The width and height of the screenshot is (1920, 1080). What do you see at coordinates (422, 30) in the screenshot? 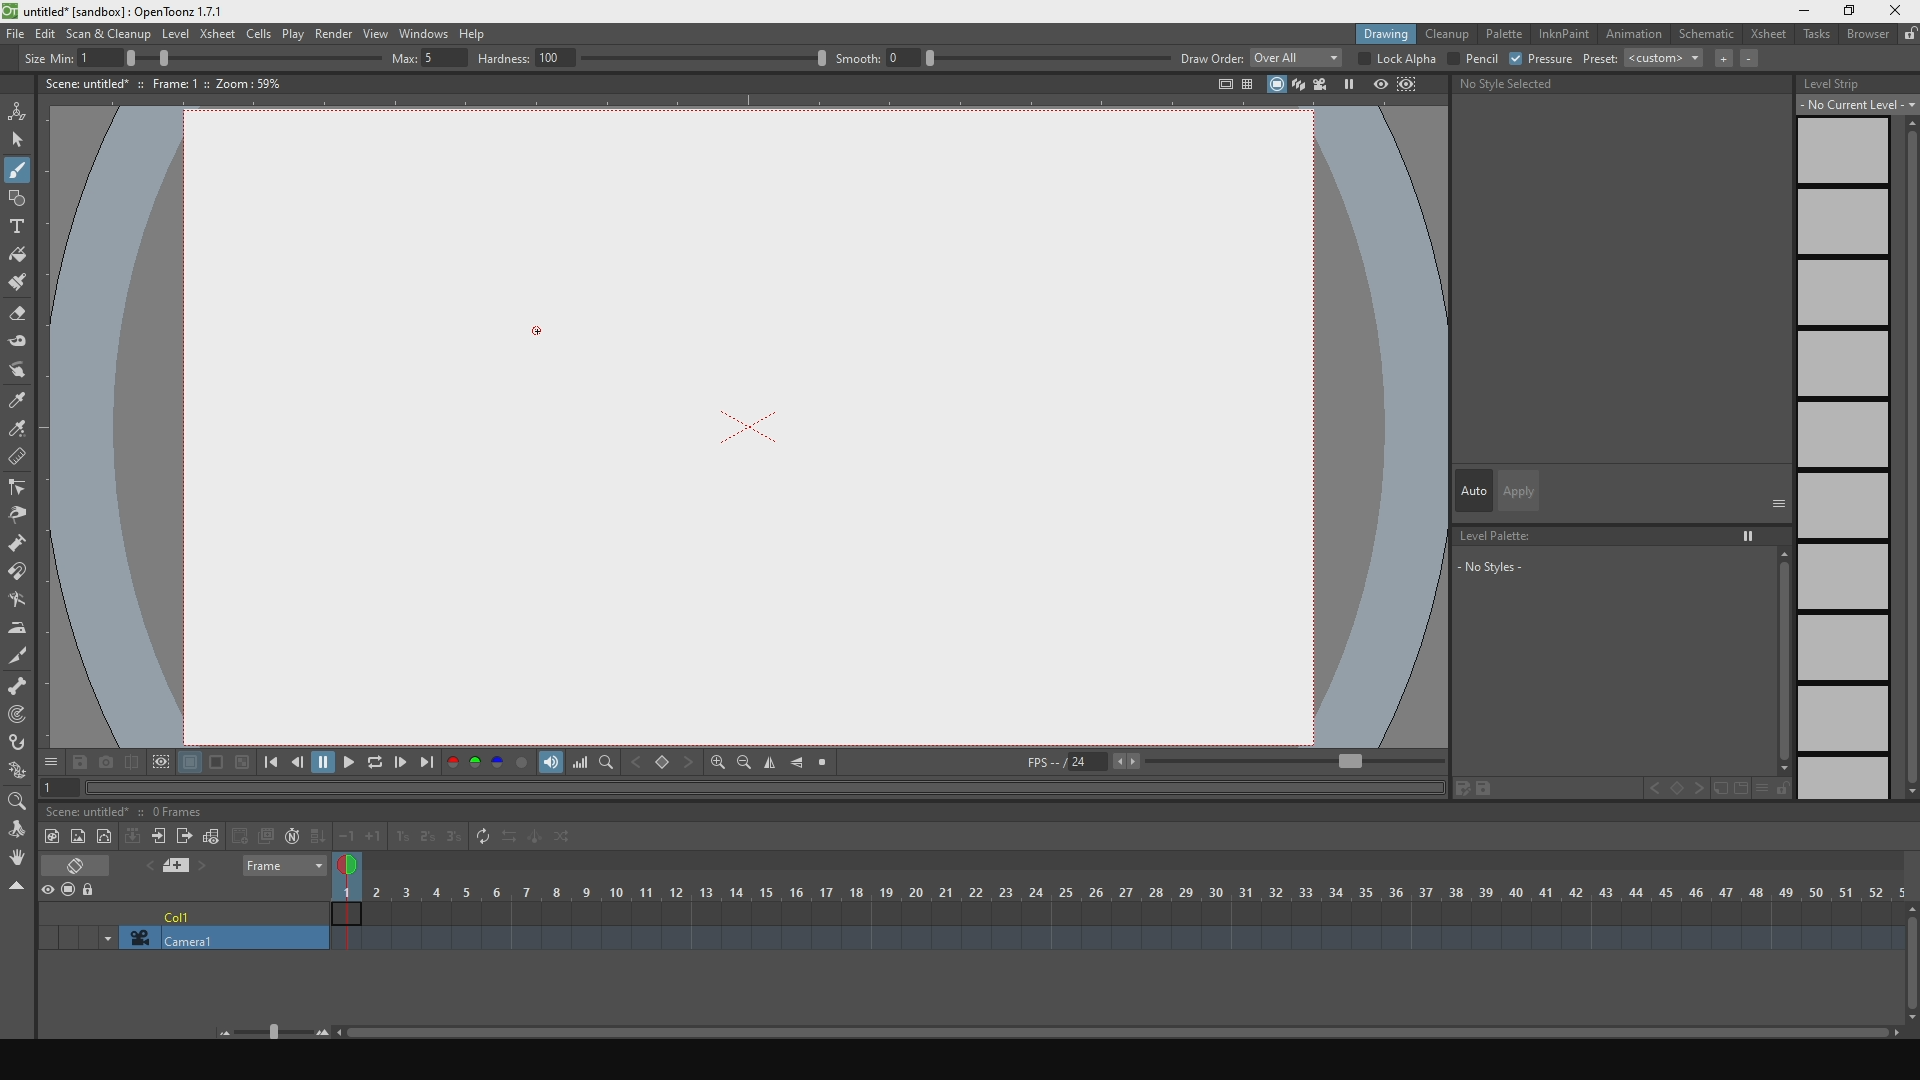
I see `windows` at bounding box center [422, 30].